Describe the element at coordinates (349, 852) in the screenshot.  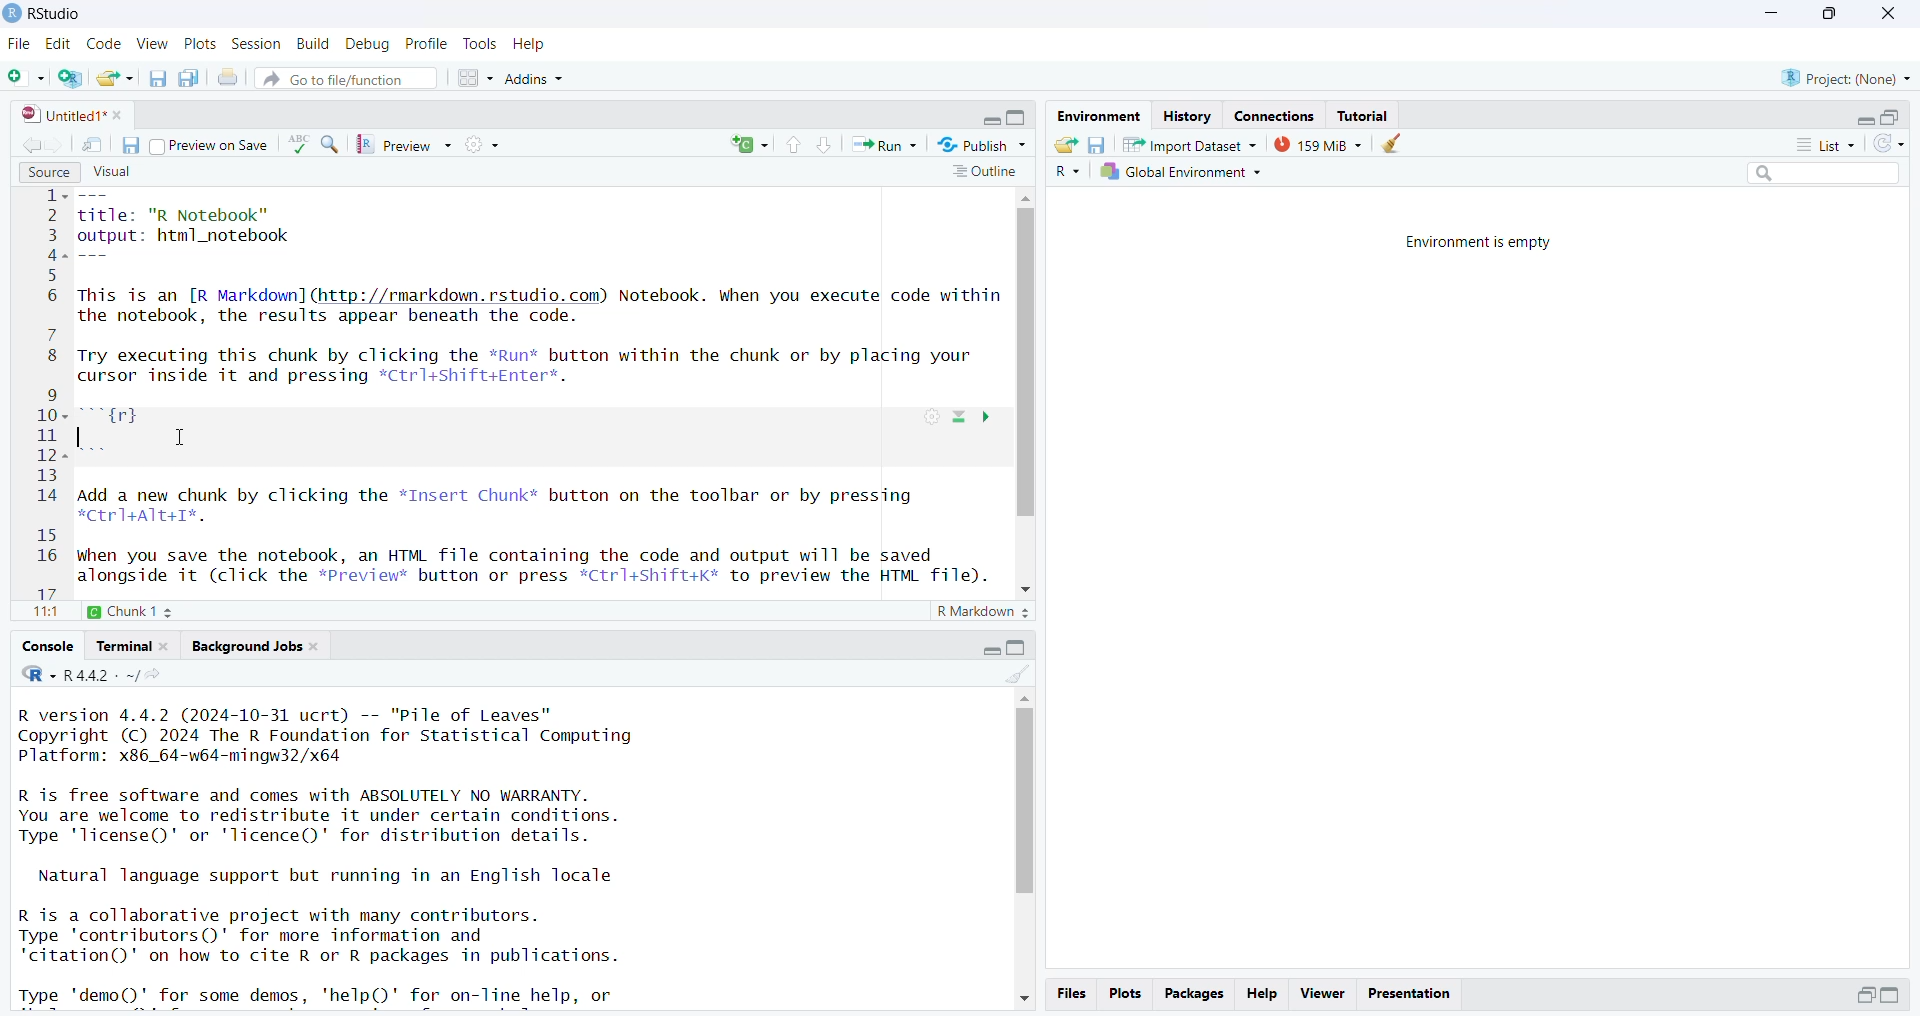
I see `Console log` at that location.